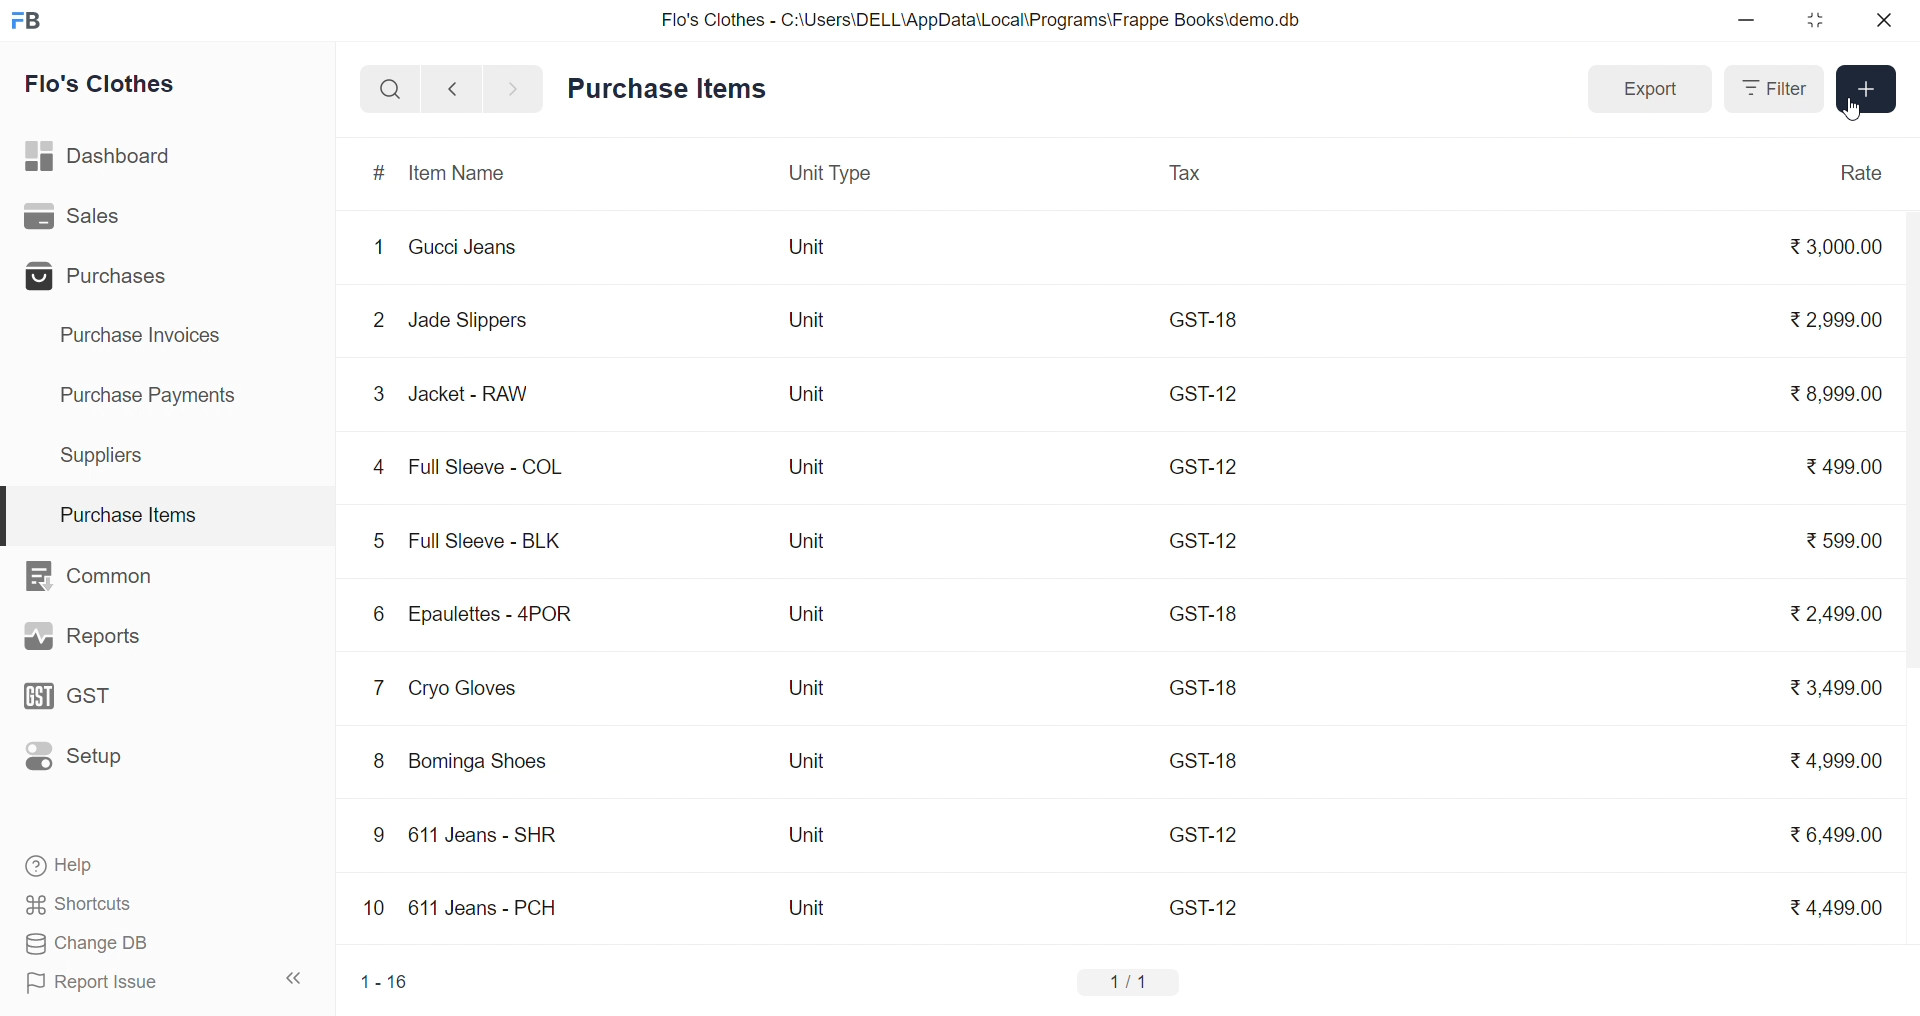 Image resolution: width=1920 pixels, height=1016 pixels. I want to click on Shortcuts, so click(161, 903).